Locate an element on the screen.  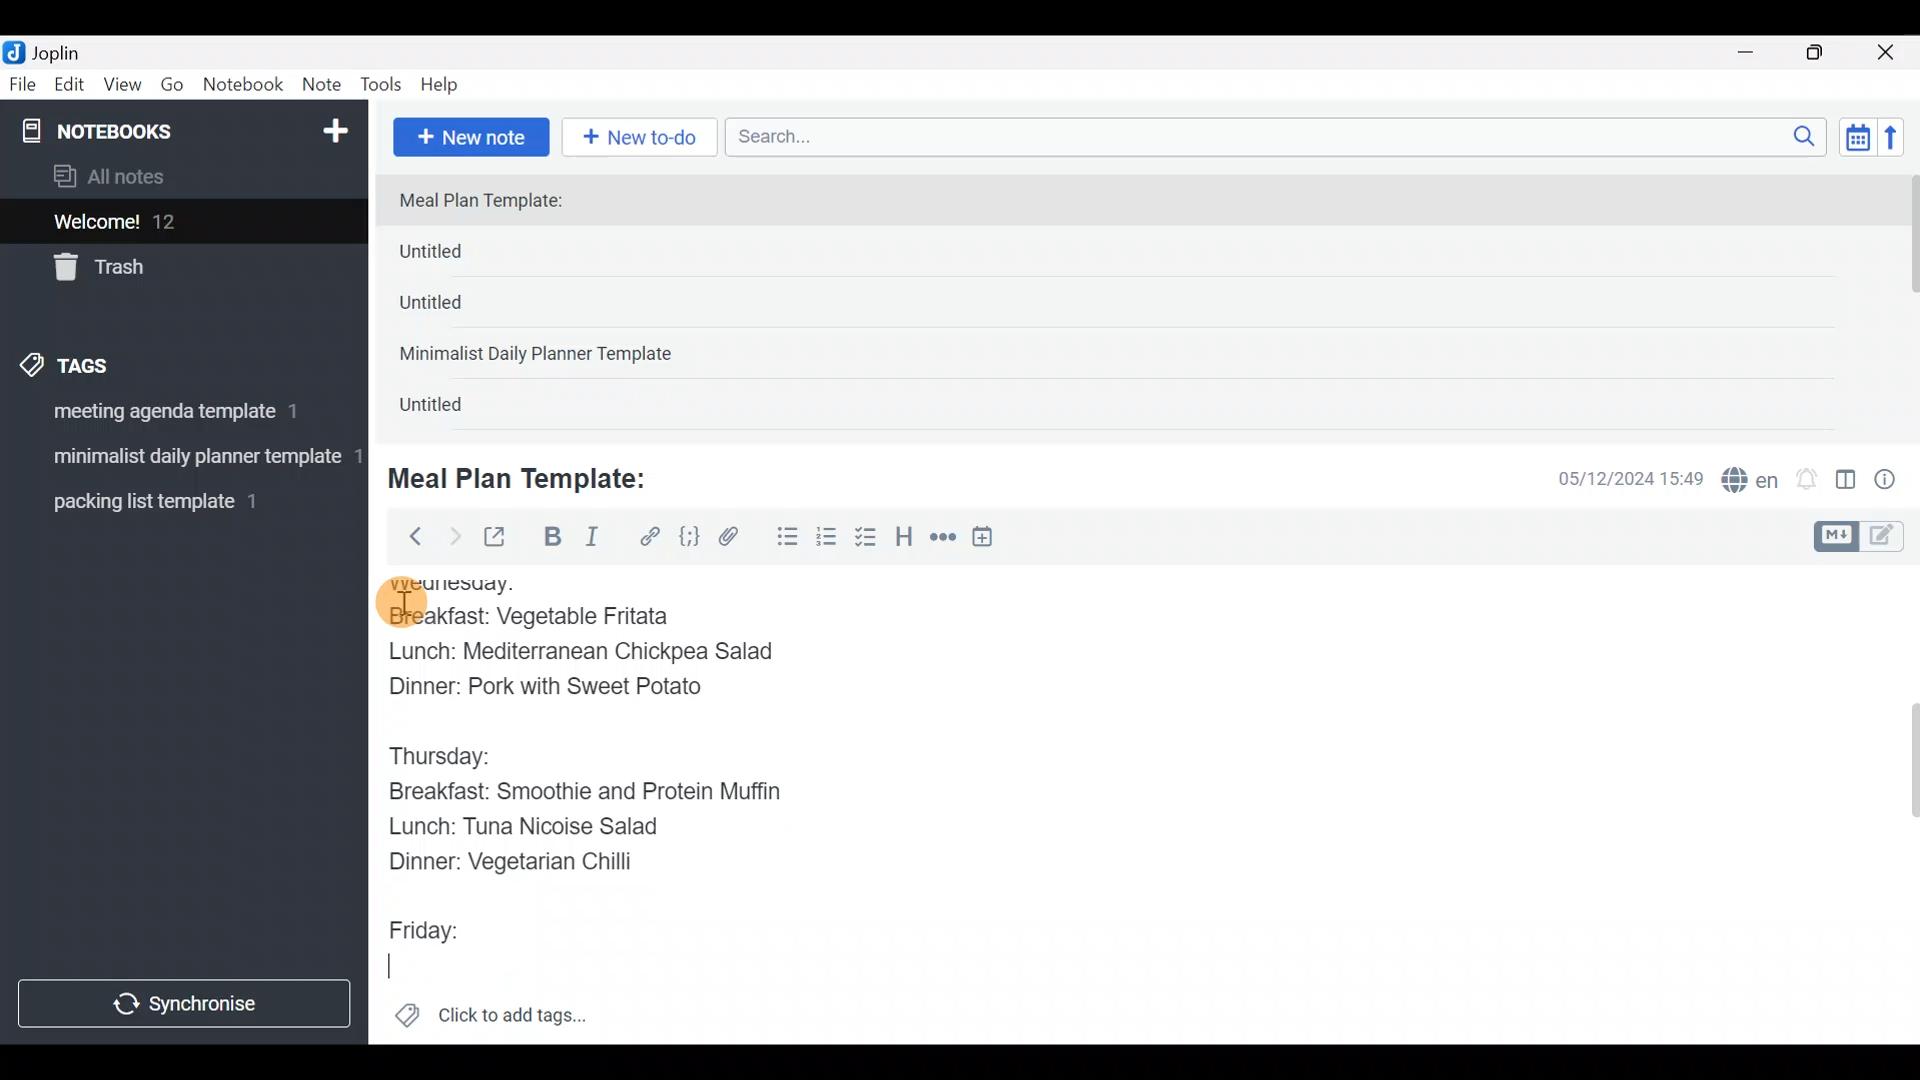
Search bar is located at coordinates (1281, 134).